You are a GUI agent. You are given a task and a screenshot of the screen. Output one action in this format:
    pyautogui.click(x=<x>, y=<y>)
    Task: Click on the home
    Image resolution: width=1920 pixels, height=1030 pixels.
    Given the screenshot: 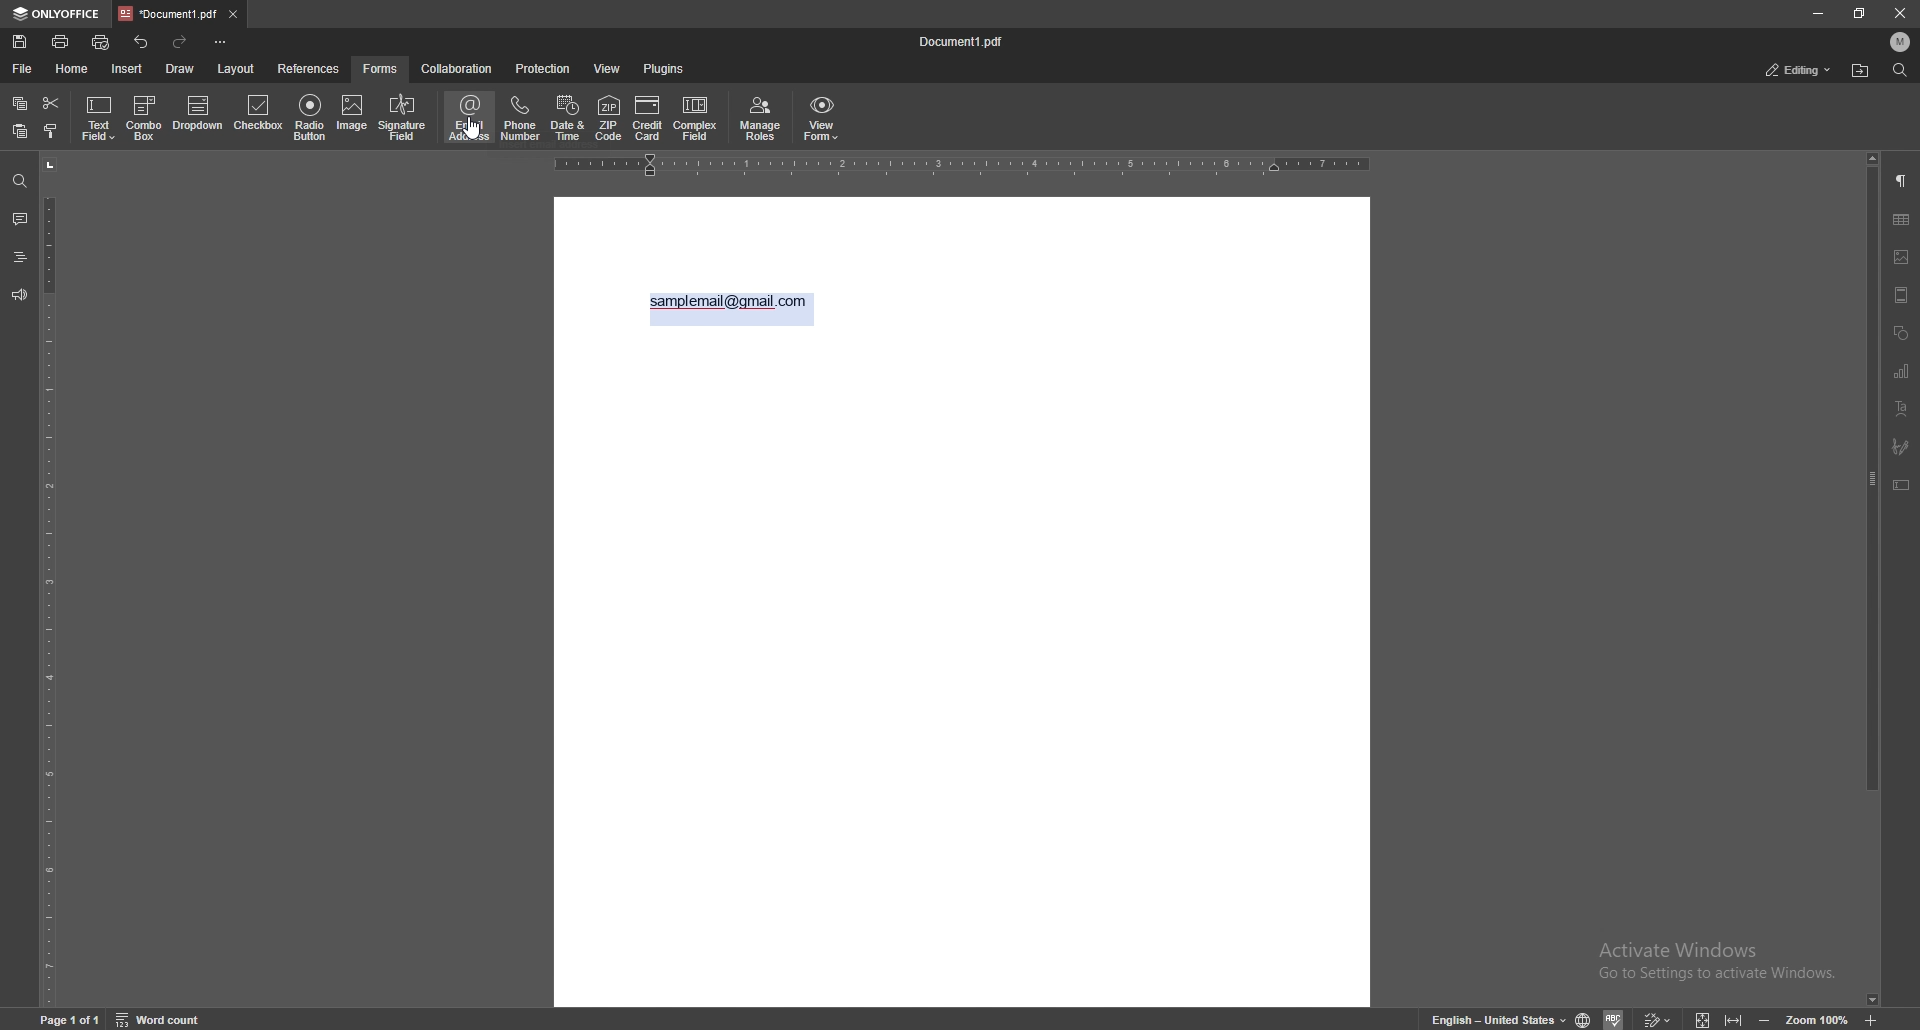 What is the action you would take?
    pyautogui.click(x=71, y=68)
    